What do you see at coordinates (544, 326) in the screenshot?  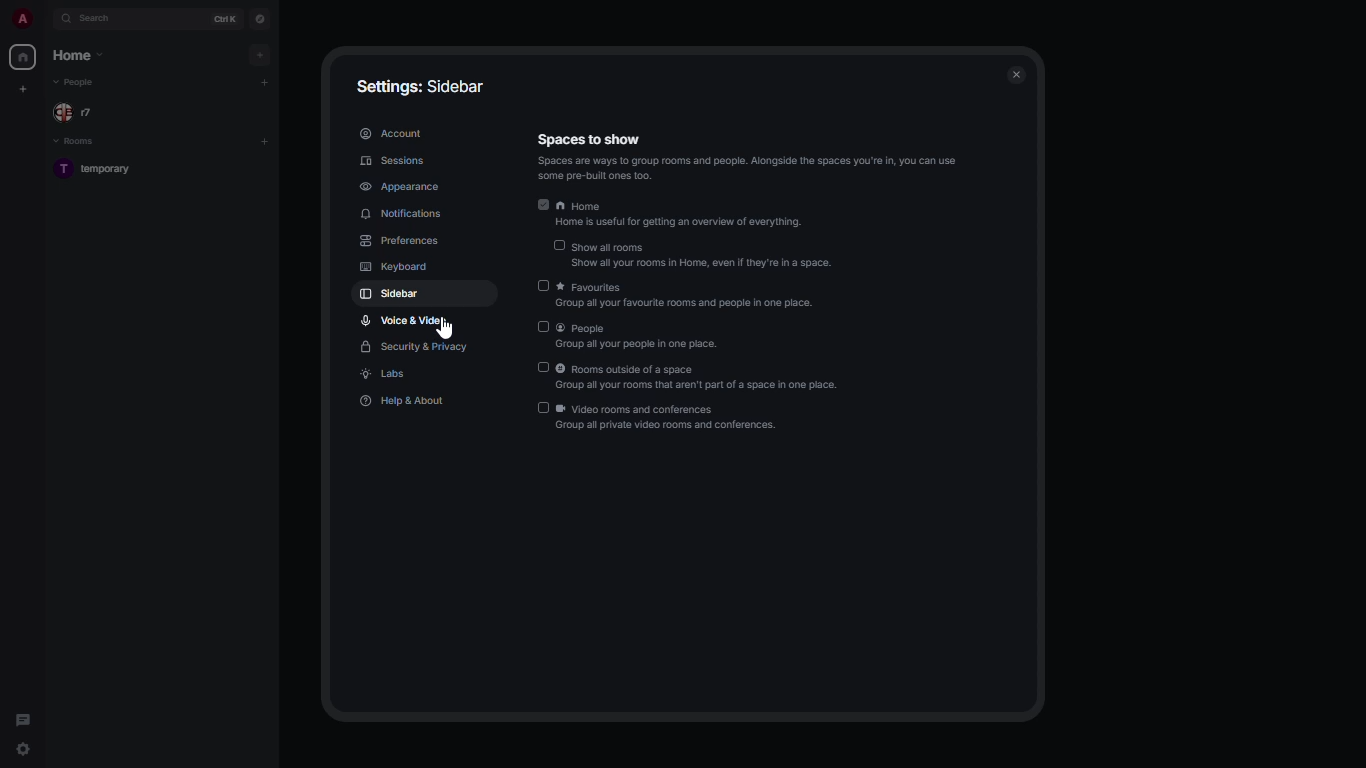 I see `disabled` at bounding box center [544, 326].